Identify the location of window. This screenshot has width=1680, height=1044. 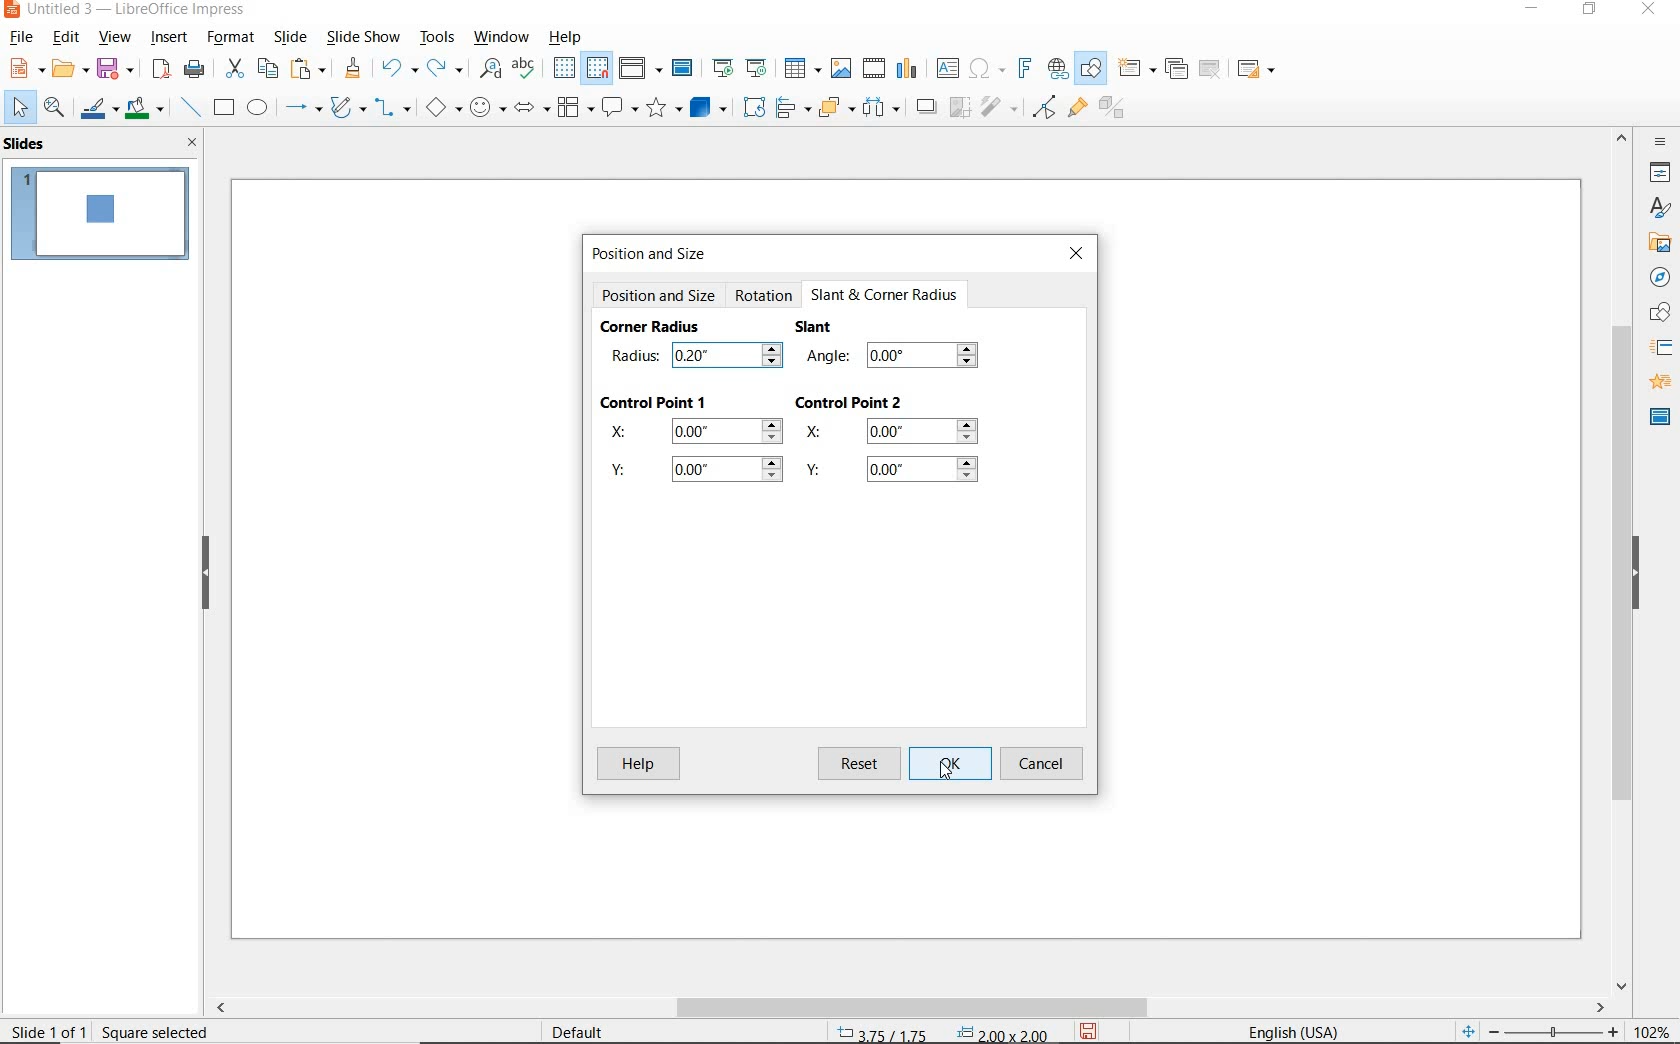
(504, 39).